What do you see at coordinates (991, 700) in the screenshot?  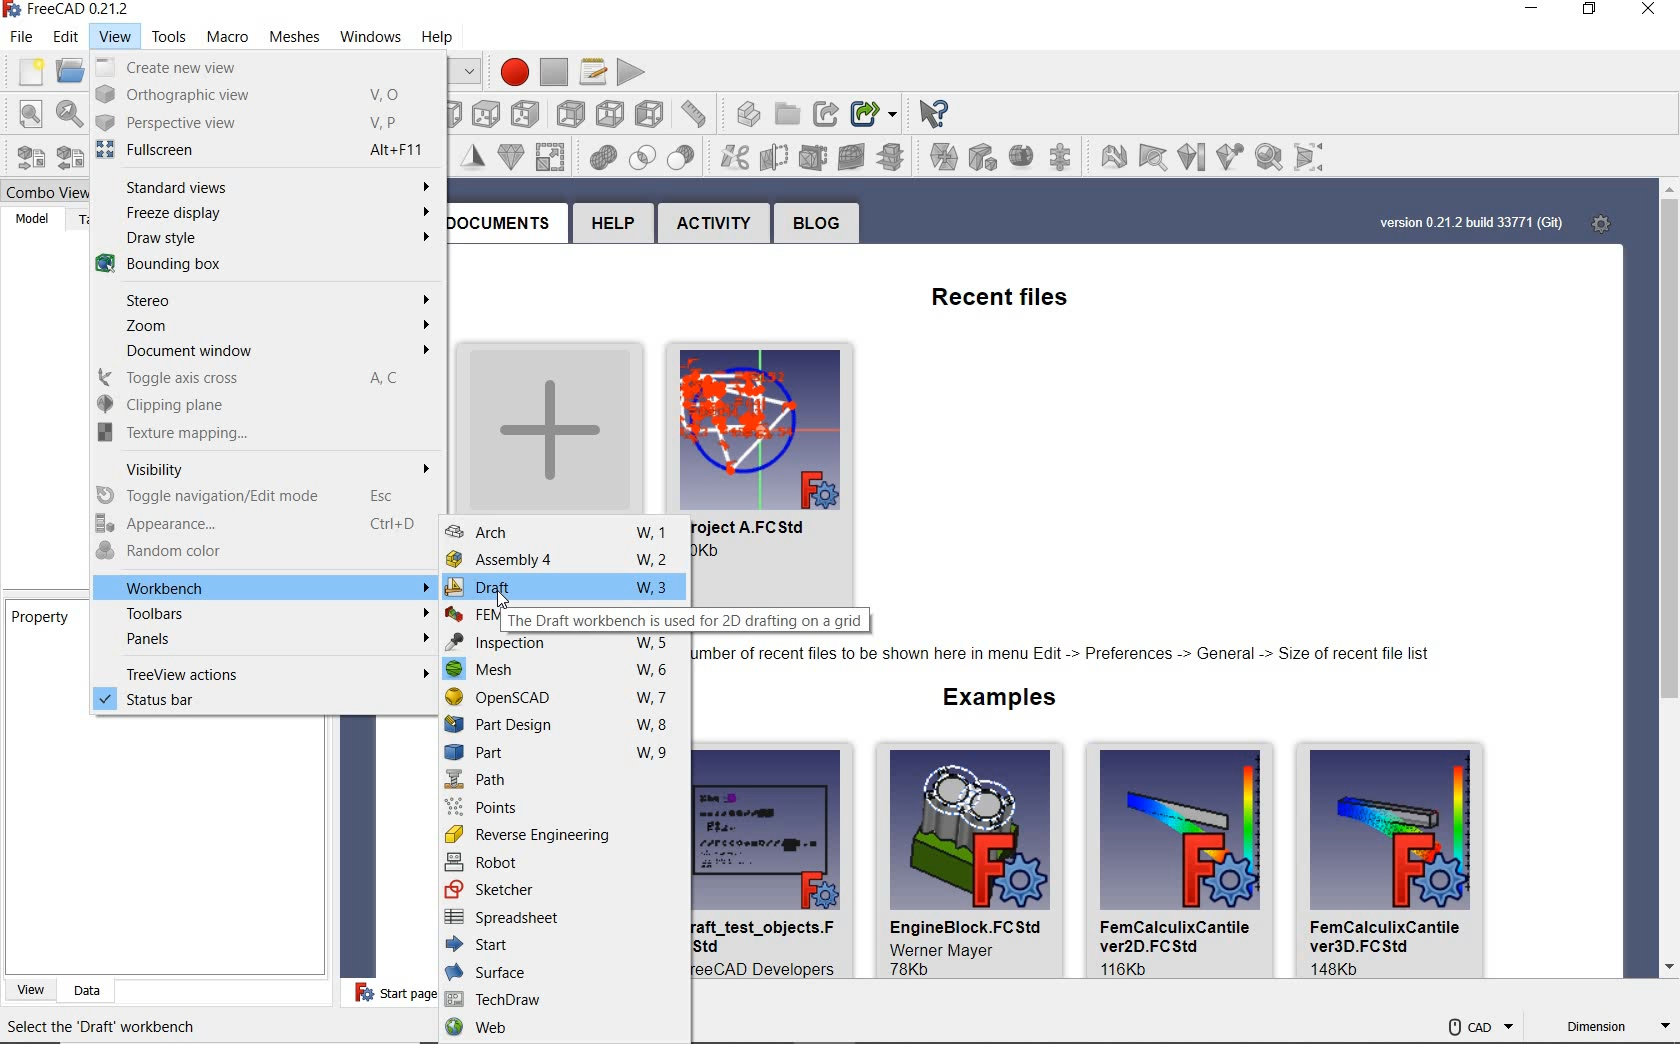 I see `examples` at bounding box center [991, 700].